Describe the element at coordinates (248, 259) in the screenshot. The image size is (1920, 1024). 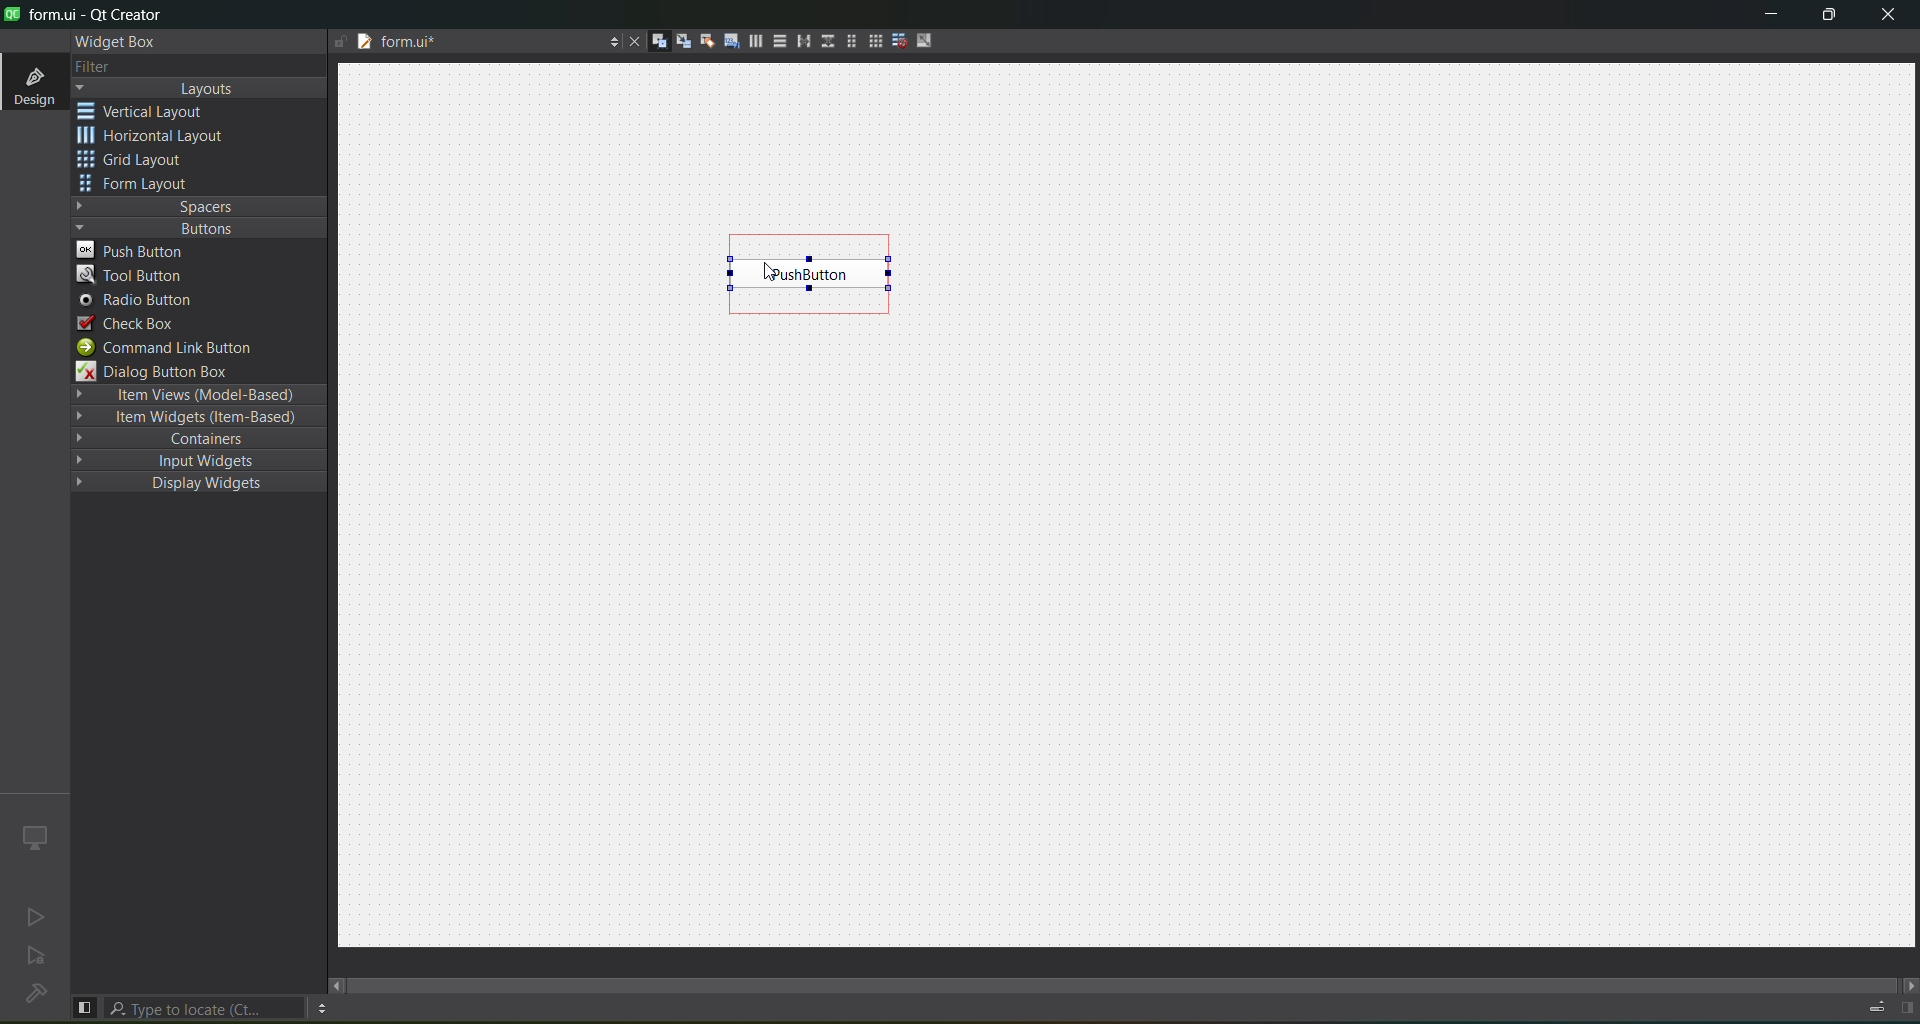
I see `cursor` at that location.